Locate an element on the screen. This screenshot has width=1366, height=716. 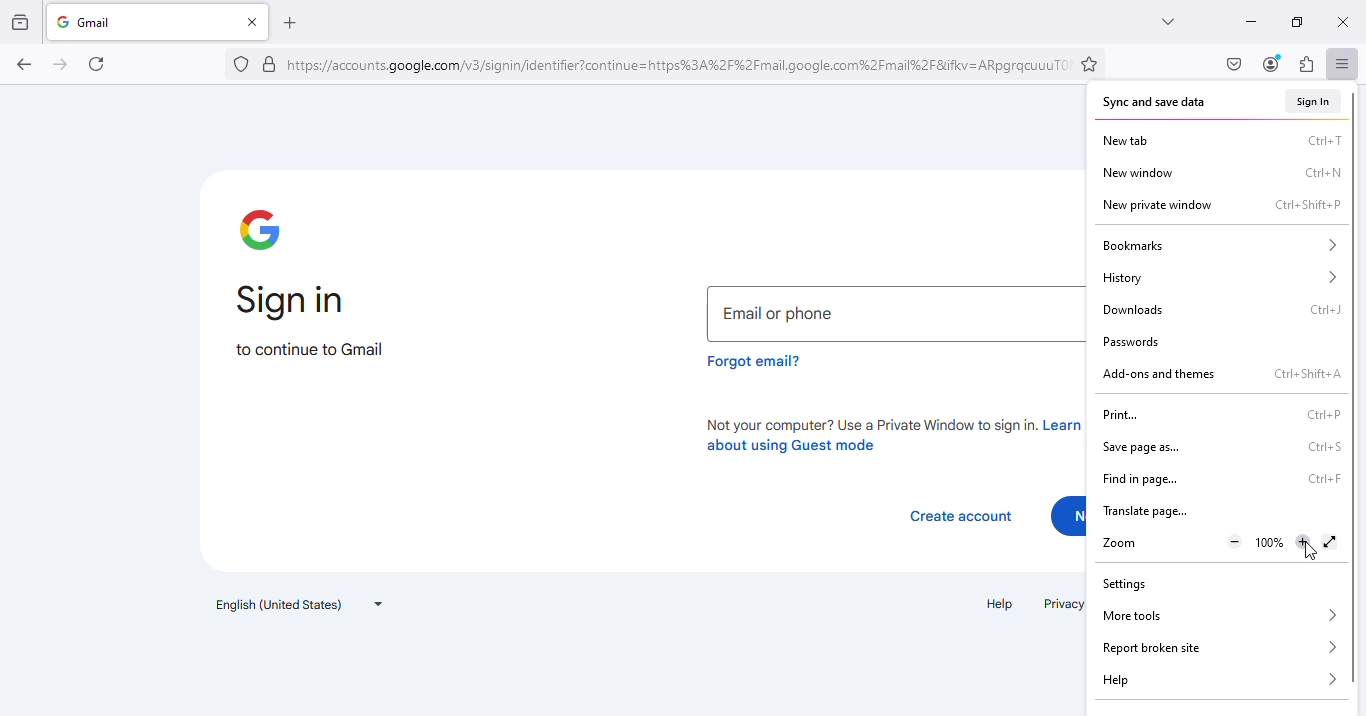
shortcut for save page as is located at coordinates (1322, 446).